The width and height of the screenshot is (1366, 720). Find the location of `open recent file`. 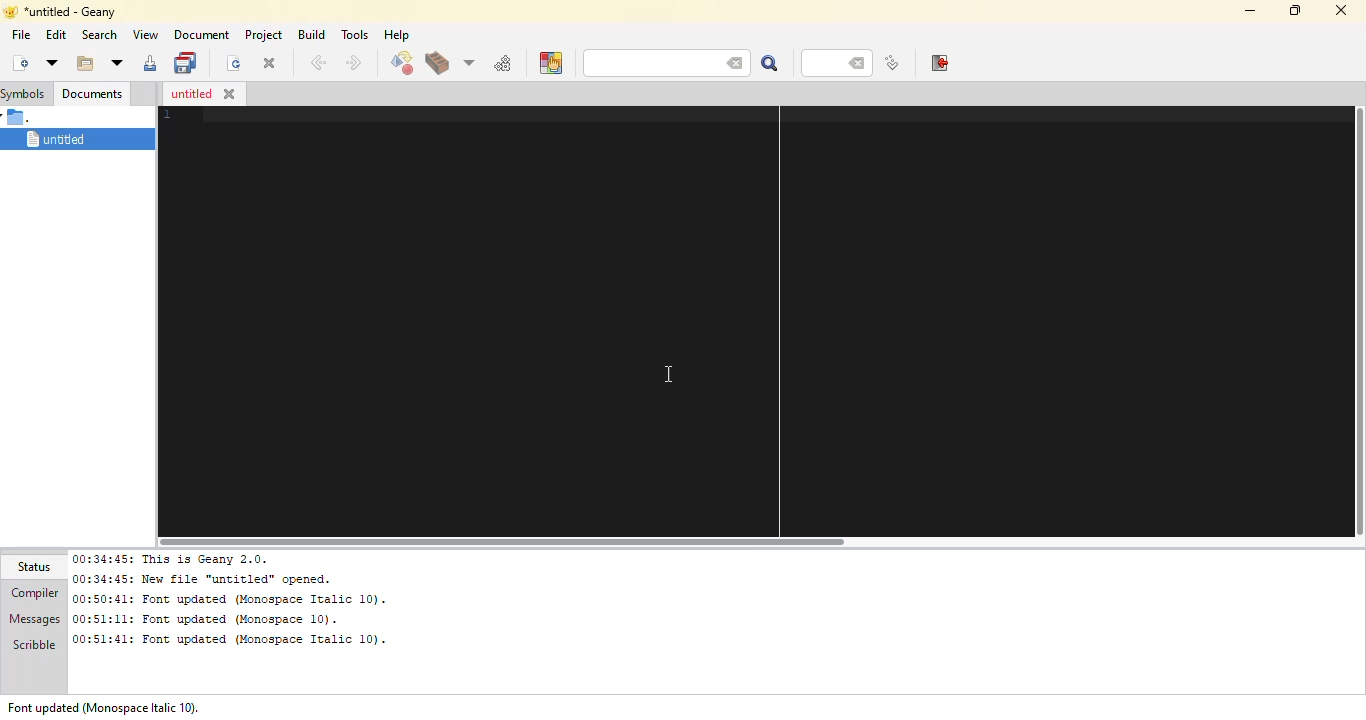

open recent file is located at coordinates (115, 63).